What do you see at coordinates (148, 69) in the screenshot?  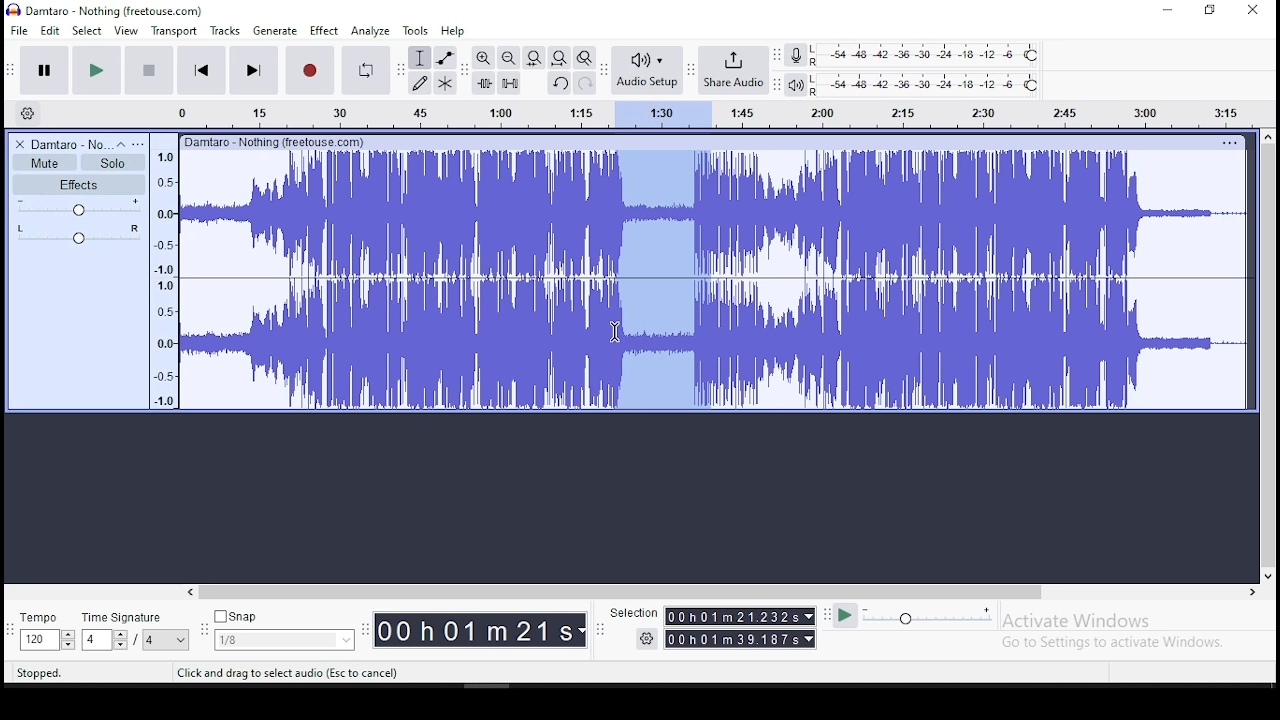 I see `stop` at bounding box center [148, 69].